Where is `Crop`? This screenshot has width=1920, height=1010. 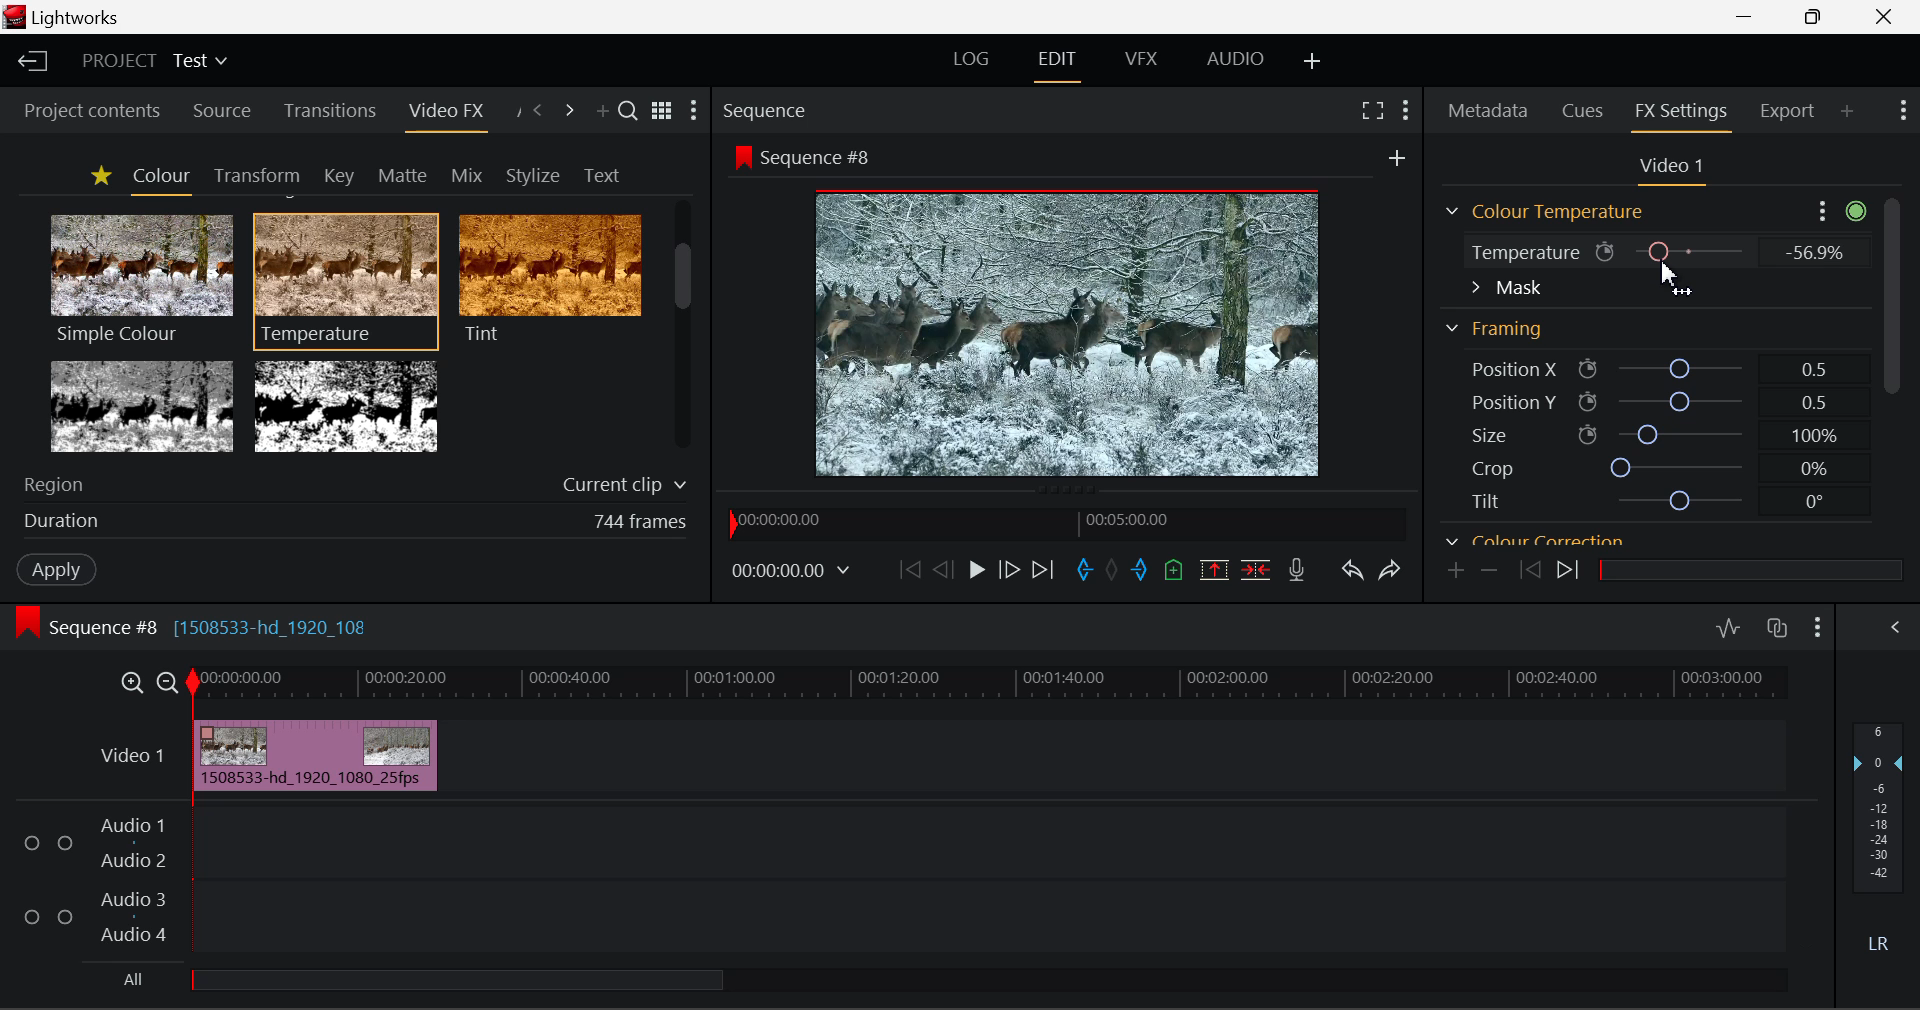
Crop is located at coordinates (1492, 467).